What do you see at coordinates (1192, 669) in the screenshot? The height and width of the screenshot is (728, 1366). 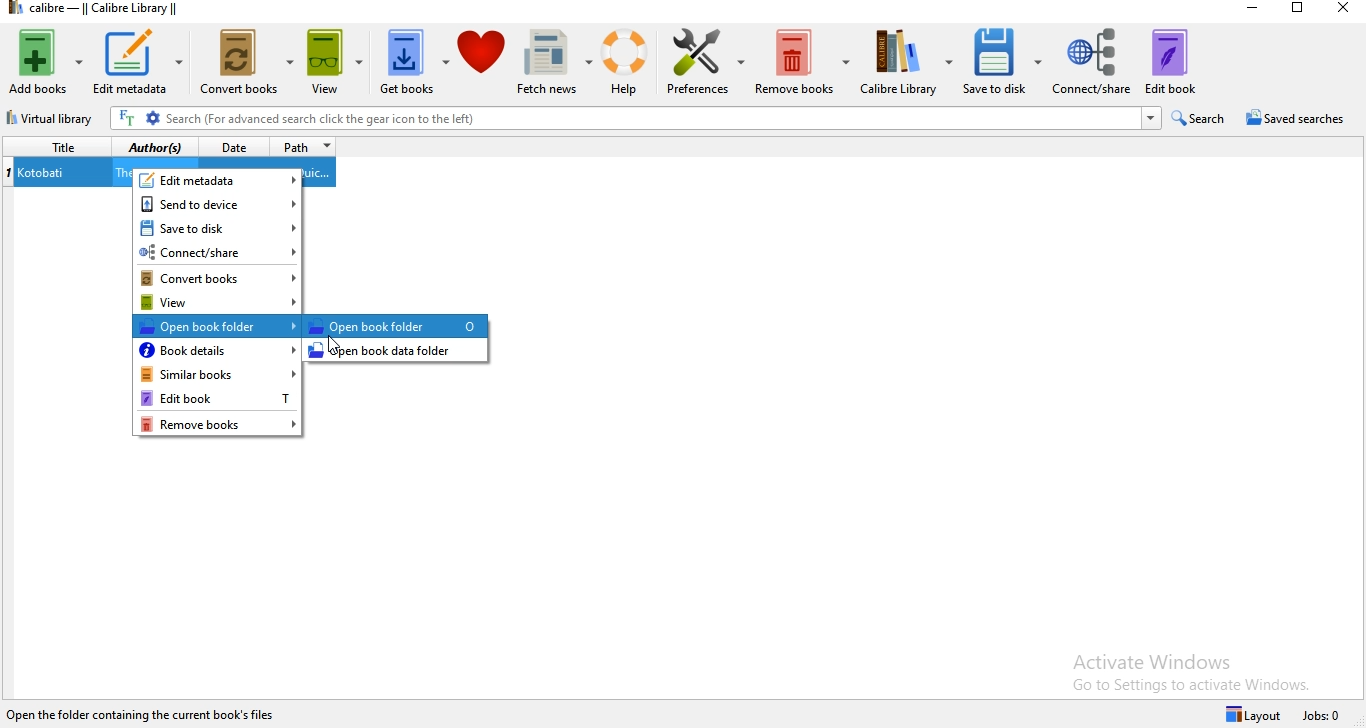 I see `Activate Windows
Go to Settings to activate Windows.` at bounding box center [1192, 669].